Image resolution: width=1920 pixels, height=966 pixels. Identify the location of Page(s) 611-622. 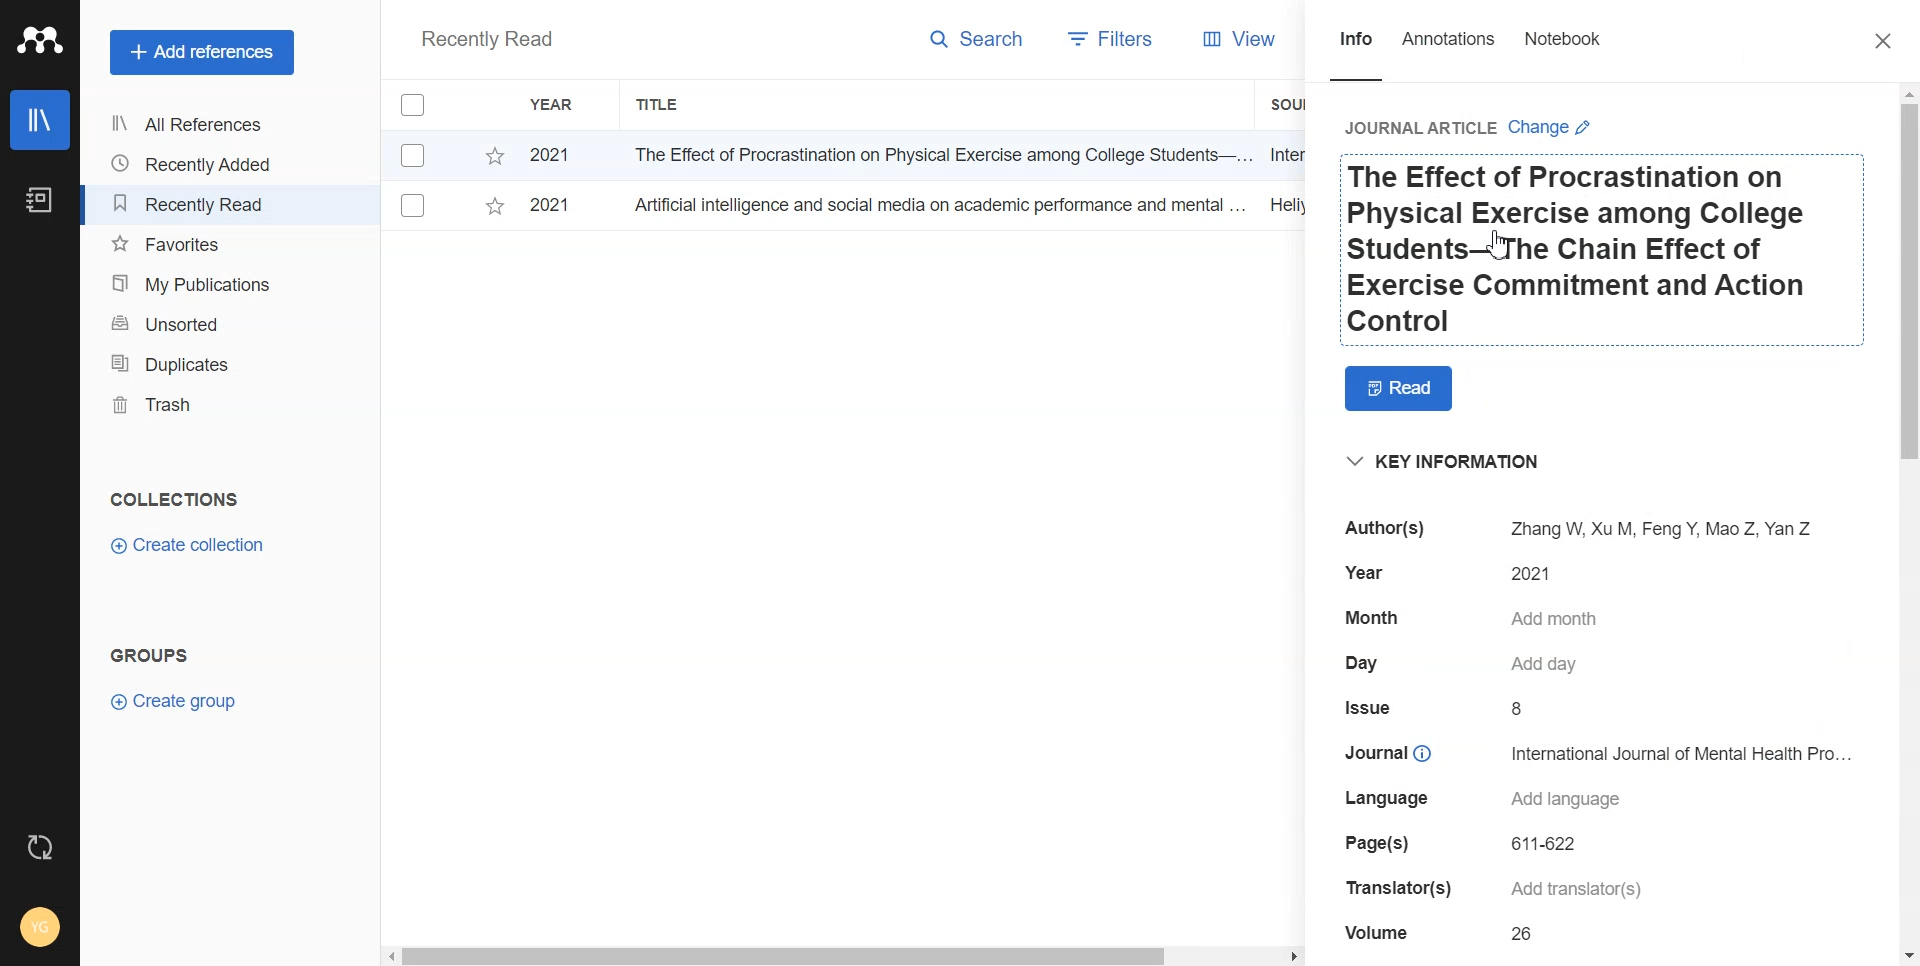
(1459, 847).